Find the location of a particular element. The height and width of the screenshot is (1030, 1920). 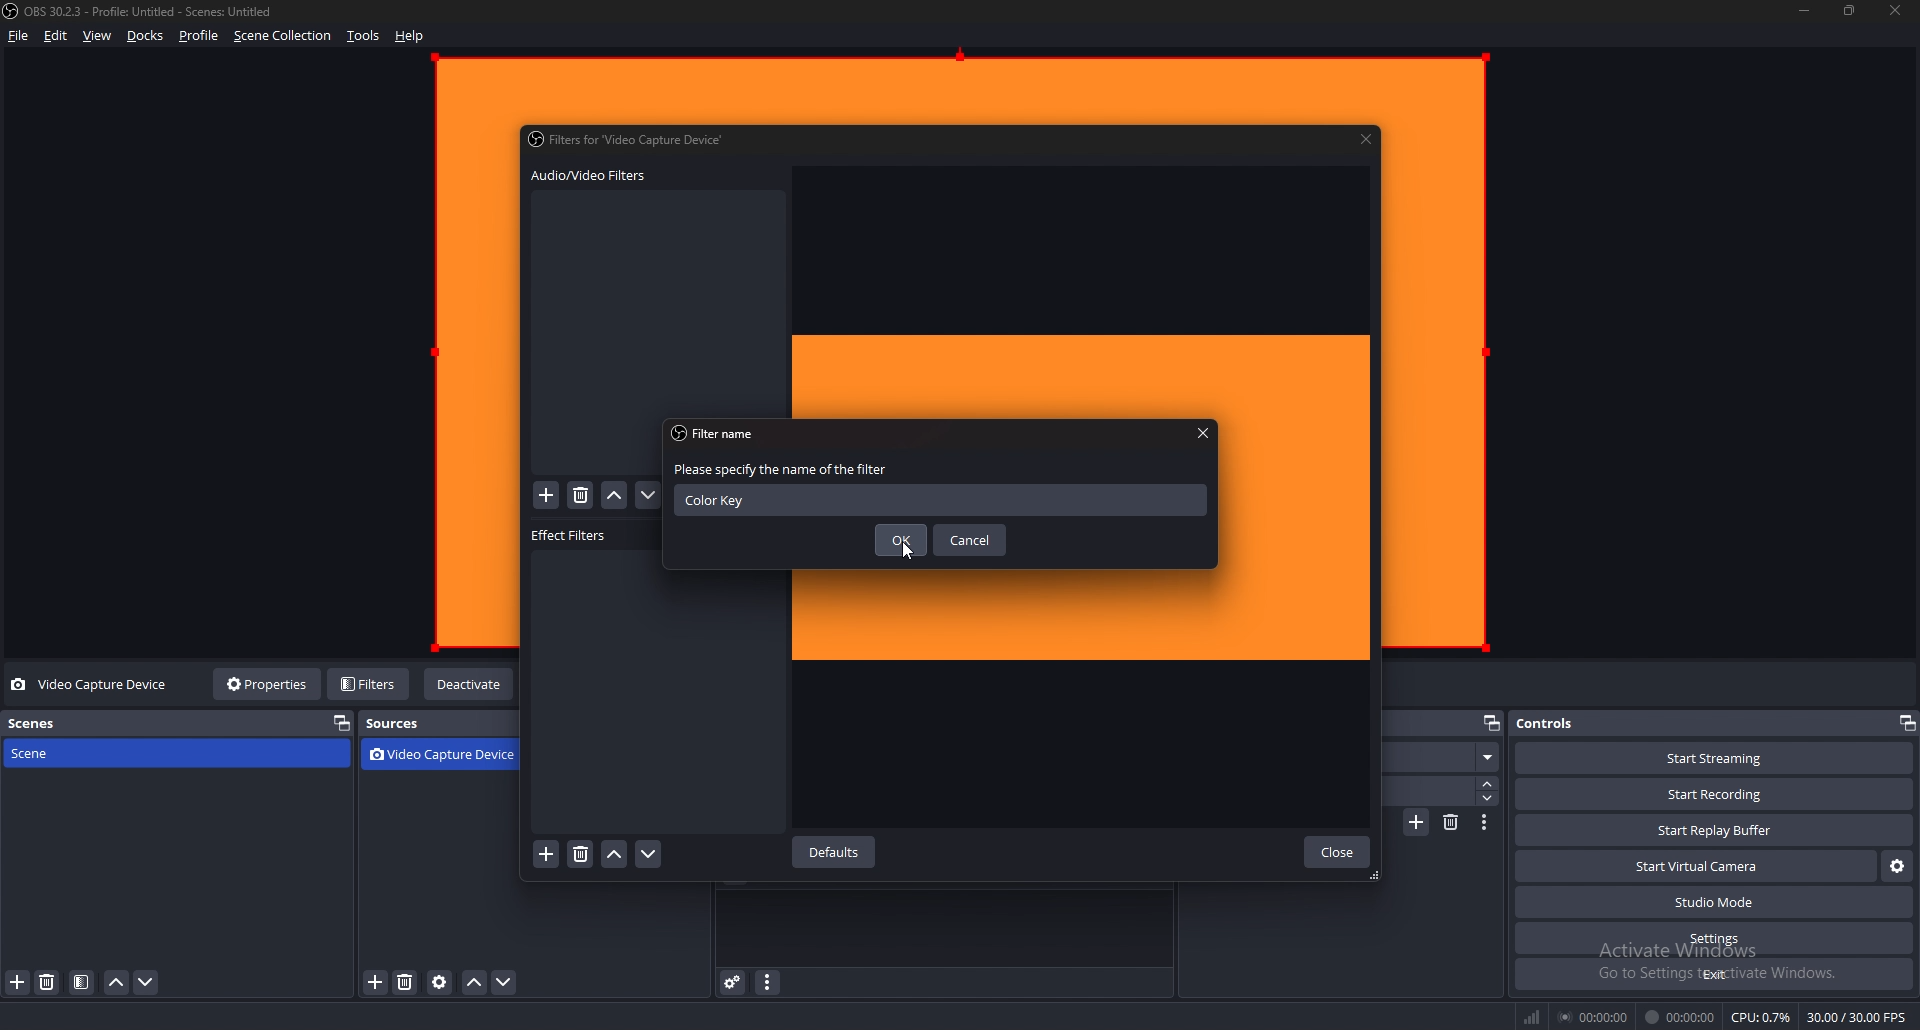

close is located at coordinates (1336, 852).